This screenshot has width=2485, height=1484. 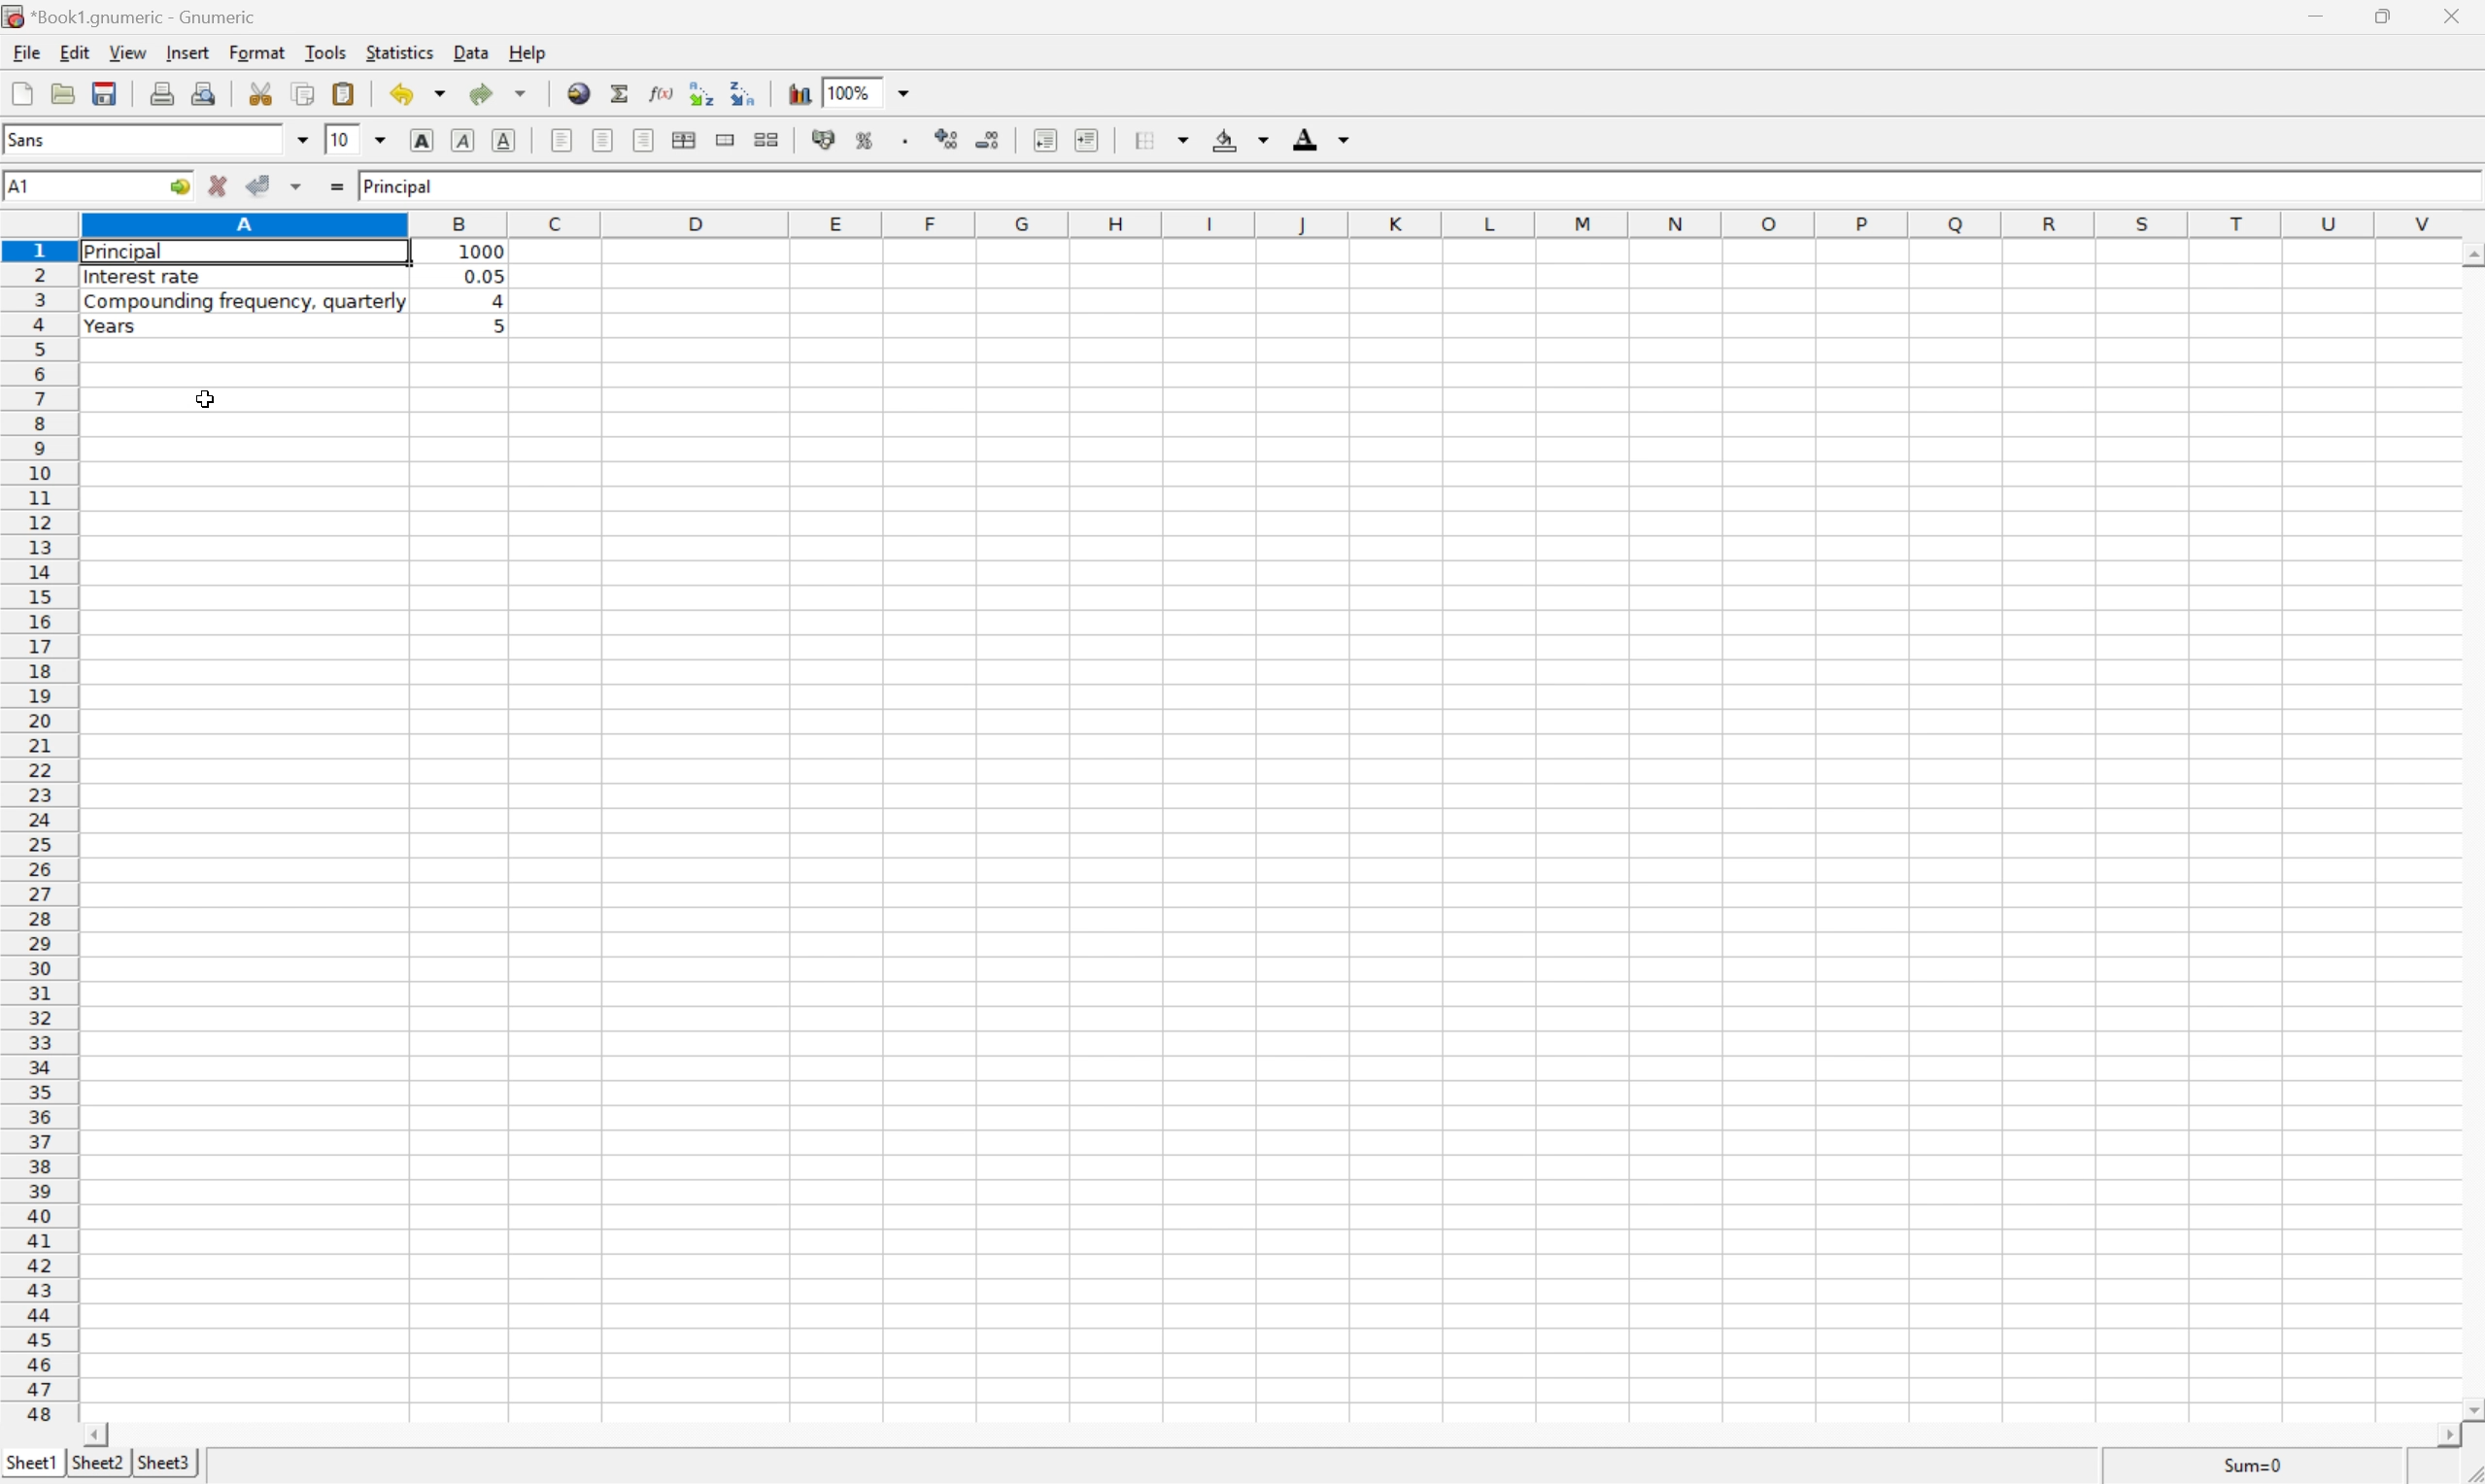 What do you see at coordinates (494, 324) in the screenshot?
I see `5` at bounding box center [494, 324].